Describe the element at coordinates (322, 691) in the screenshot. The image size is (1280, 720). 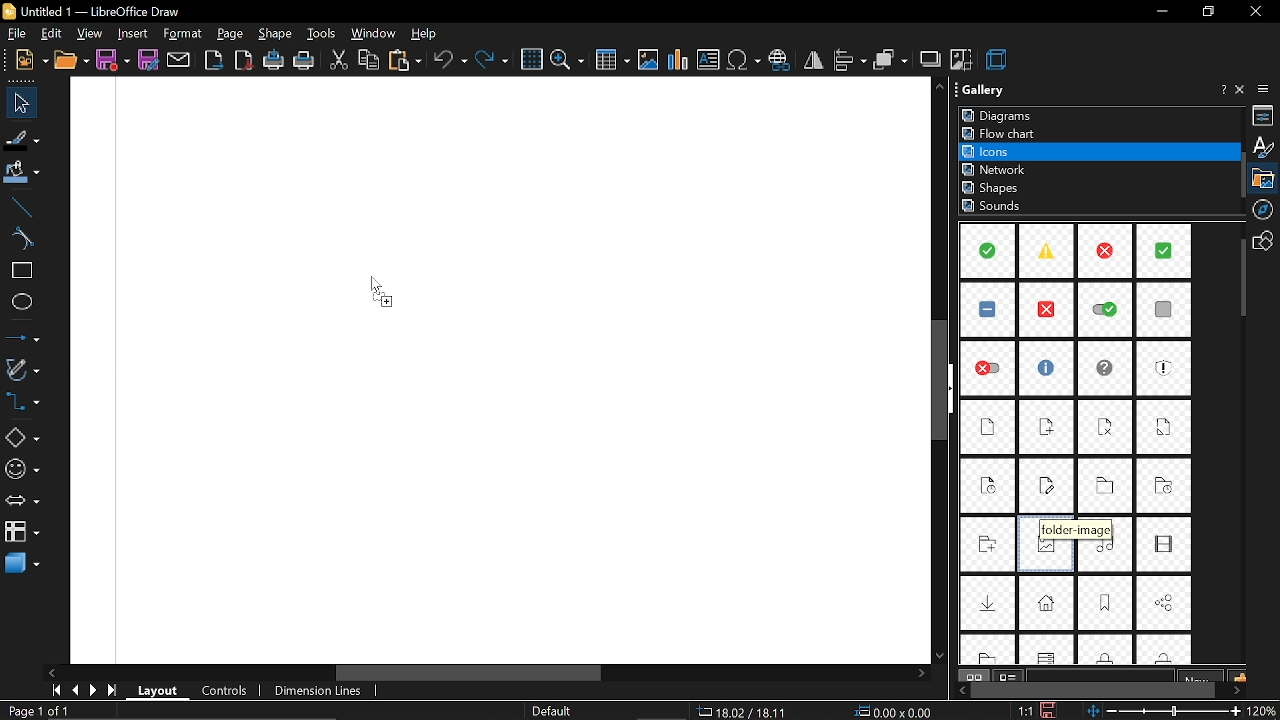
I see `dimension lines` at that location.